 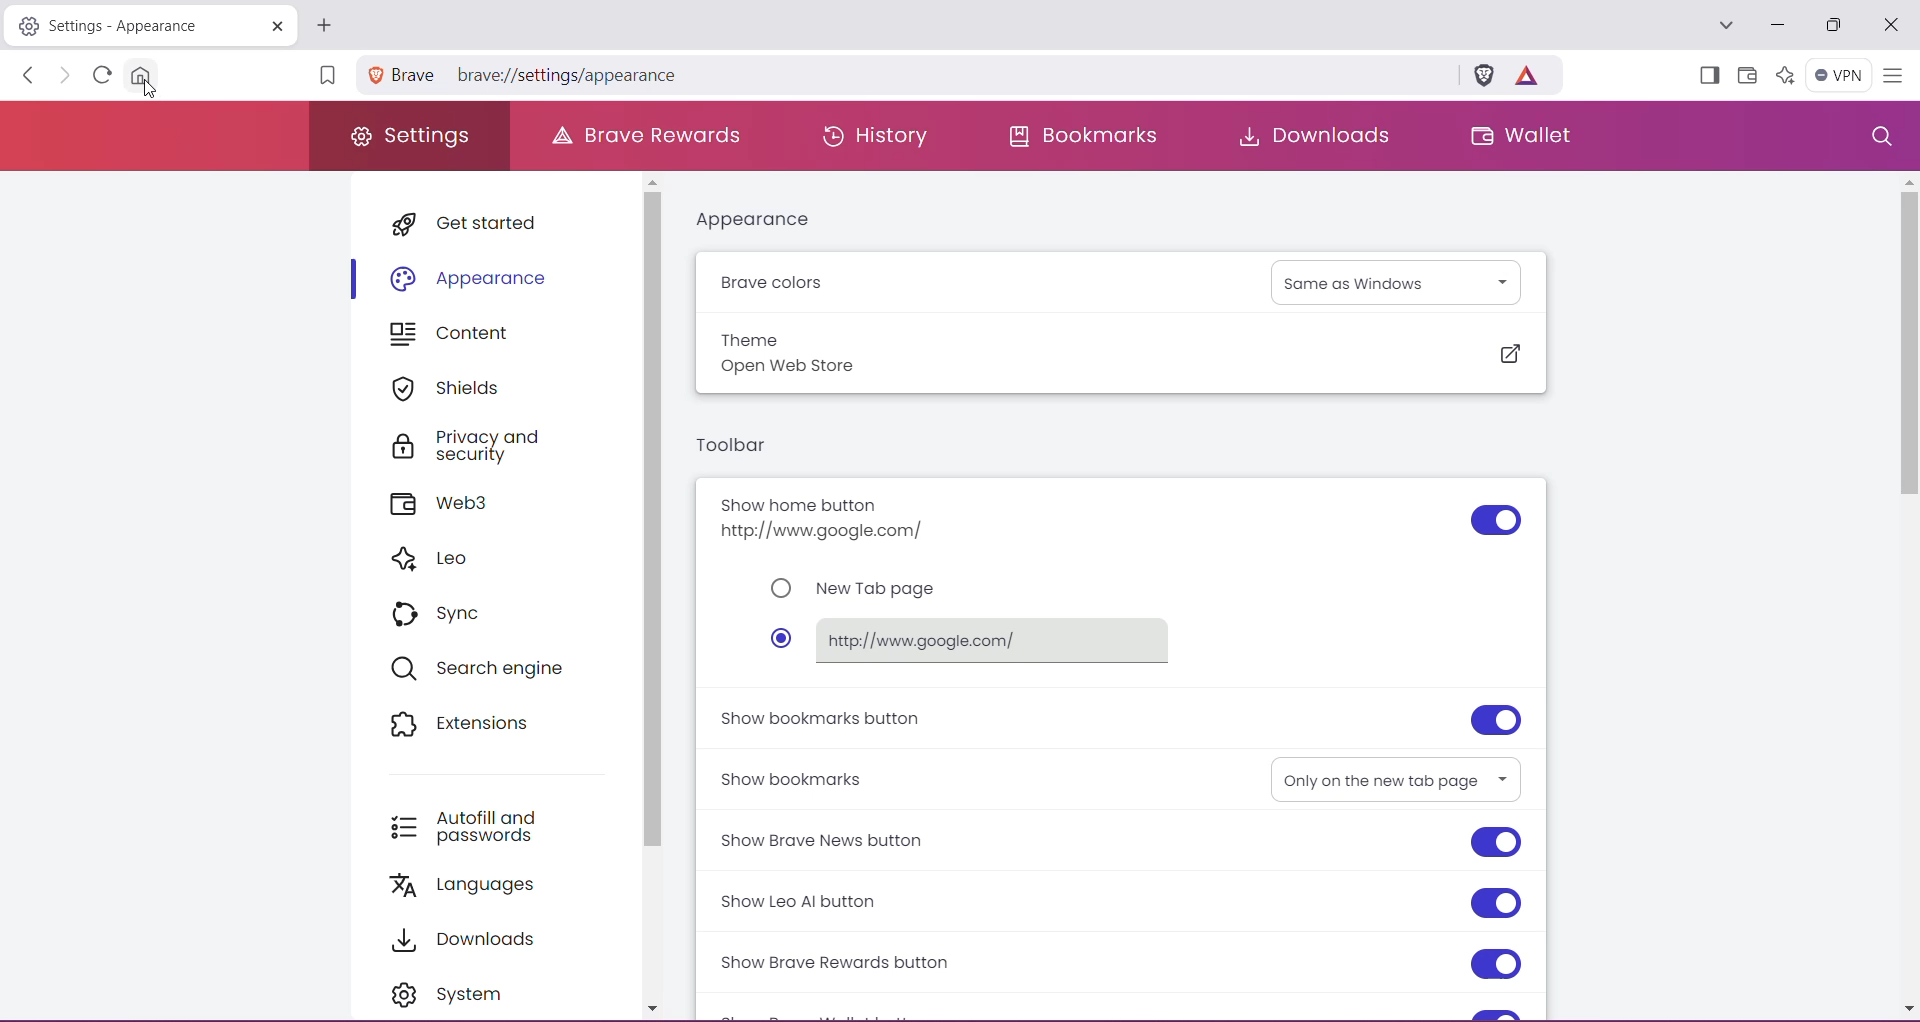 I want to click on Minimize, so click(x=1778, y=25).